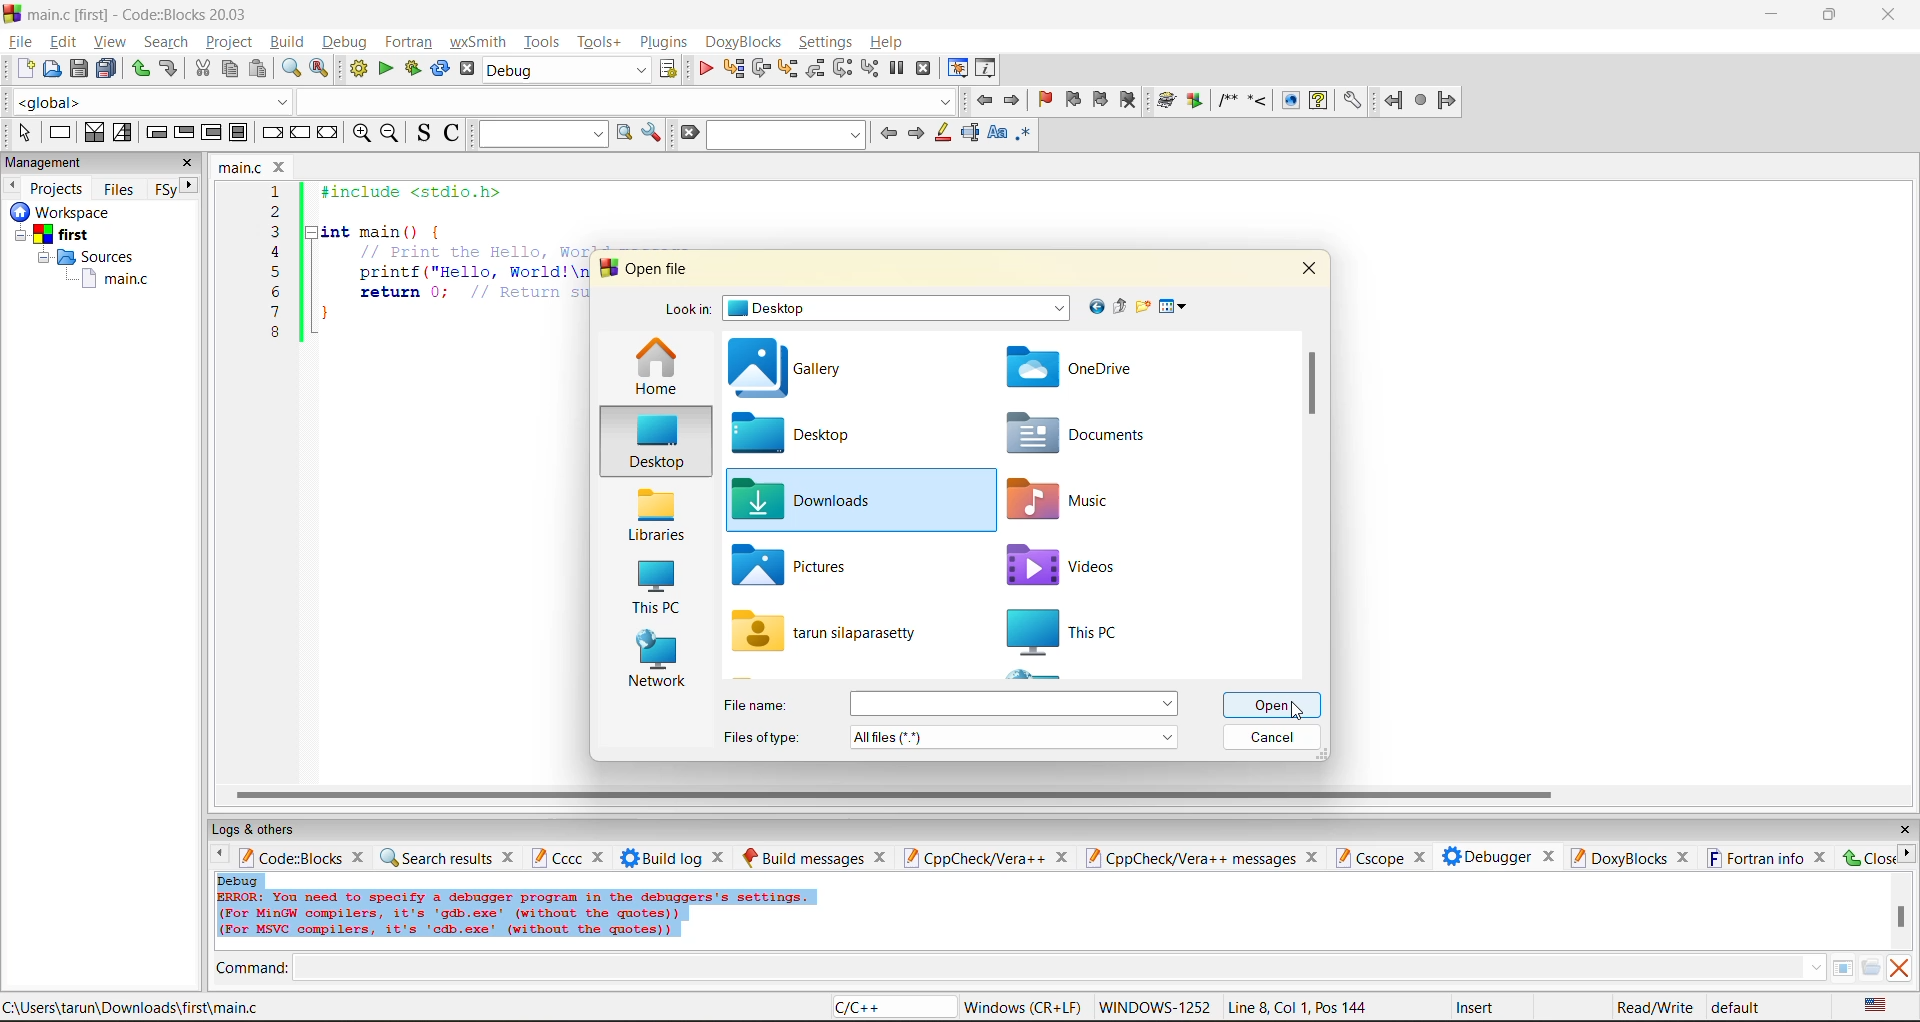 The image size is (1920, 1022). I want to click on next line, so click(759, 69).